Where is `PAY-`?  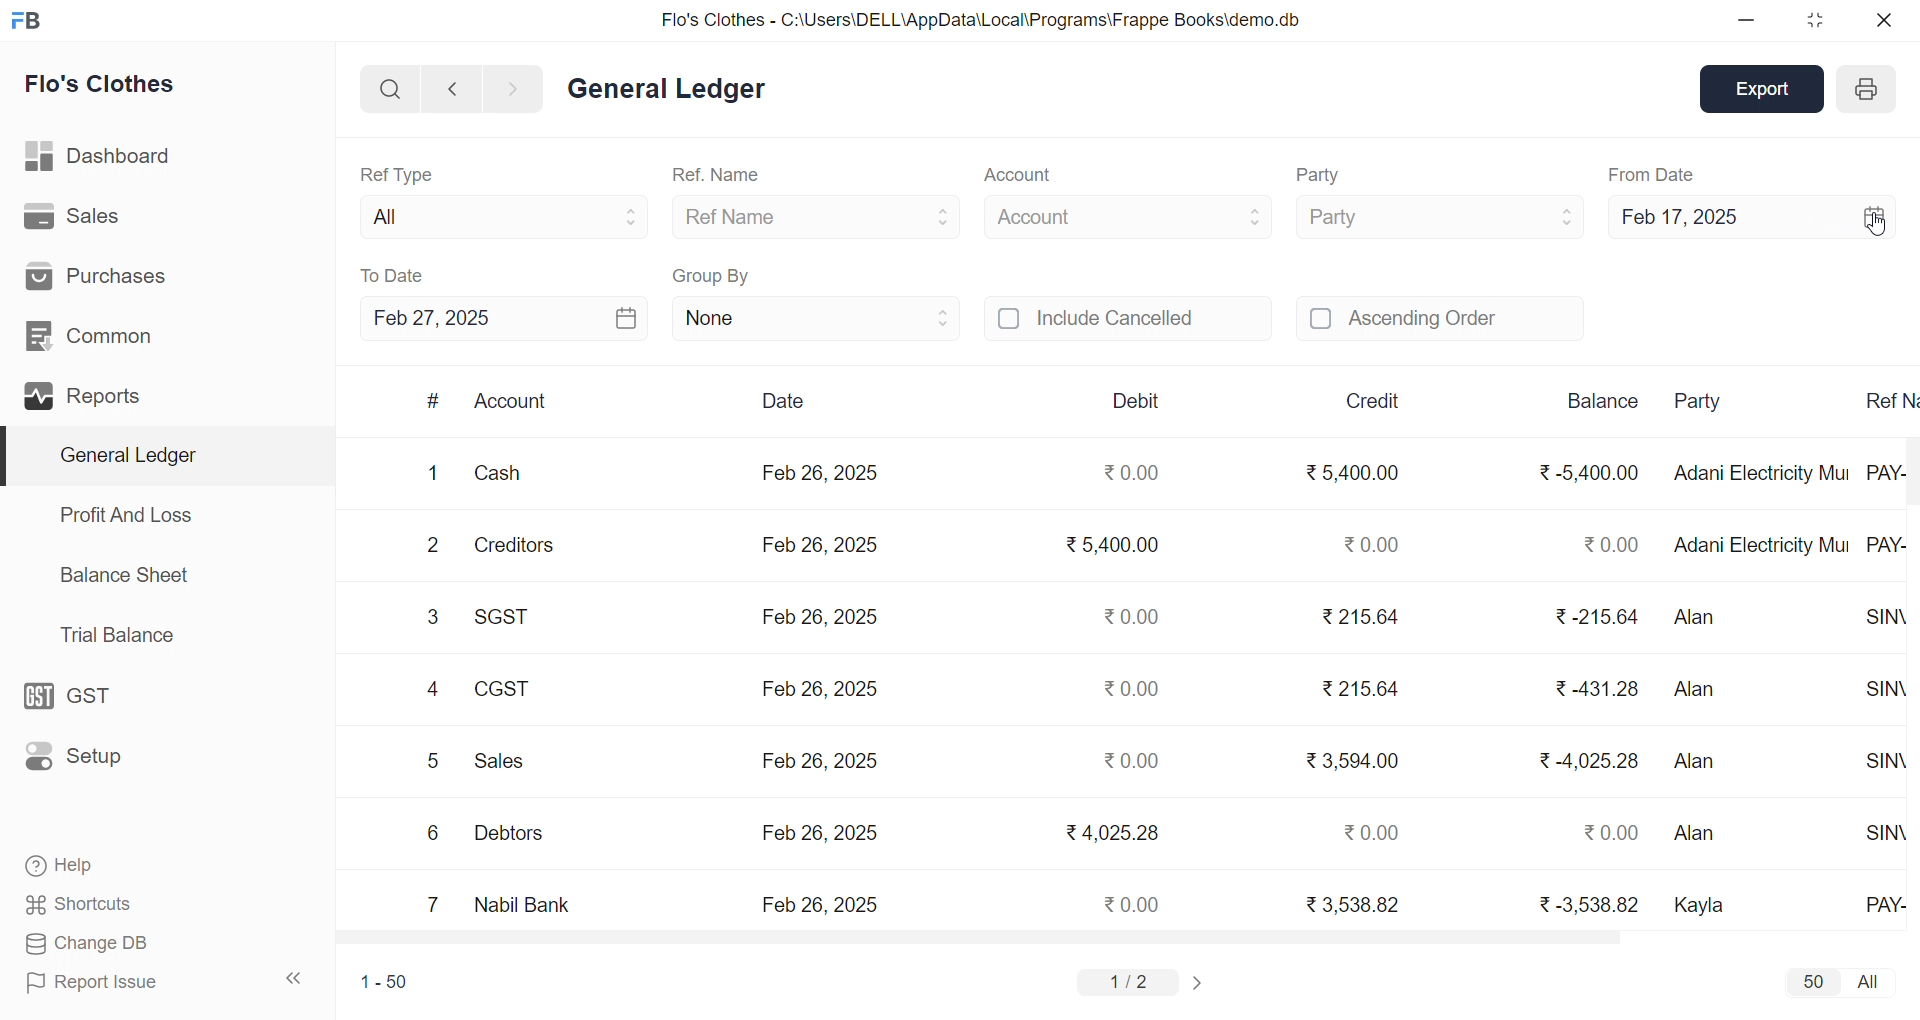 PAY- is located at coordinates (1882, 904).